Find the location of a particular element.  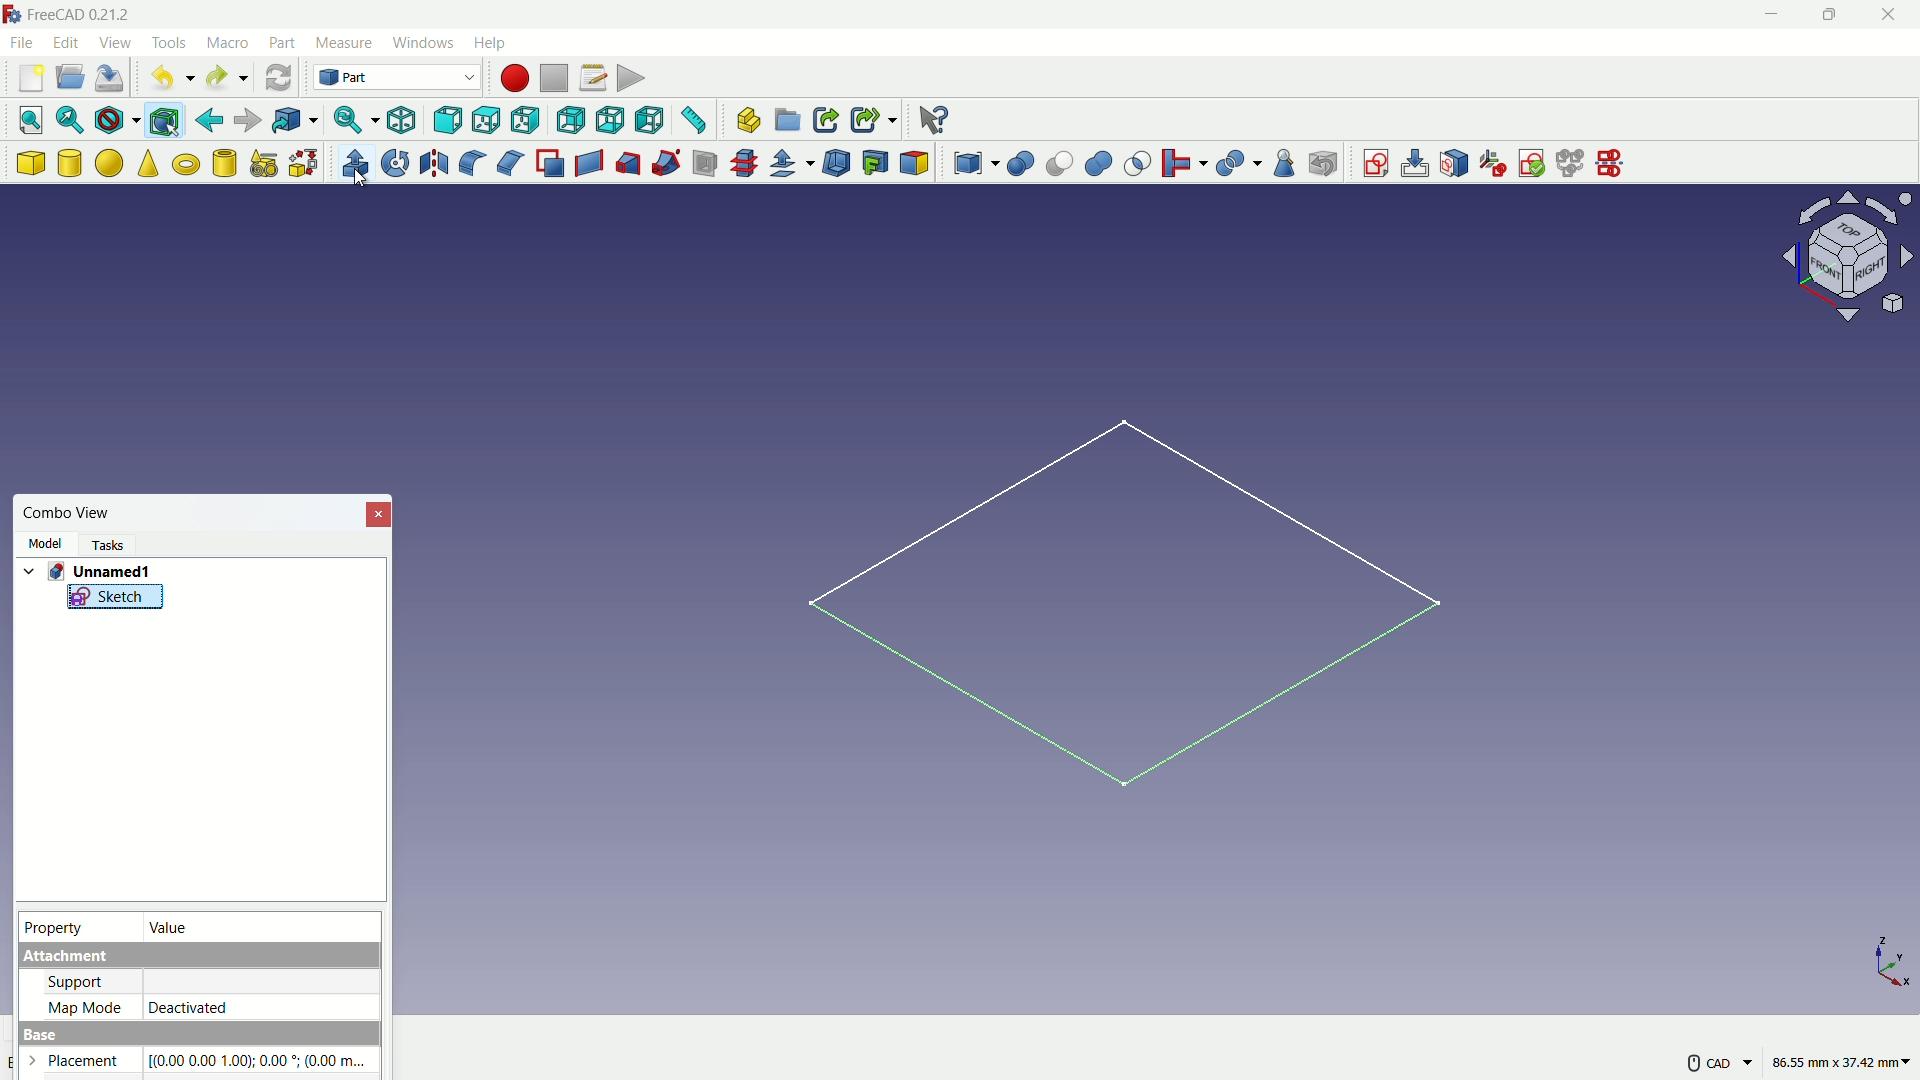

create link is located at coordinates (827, 120).